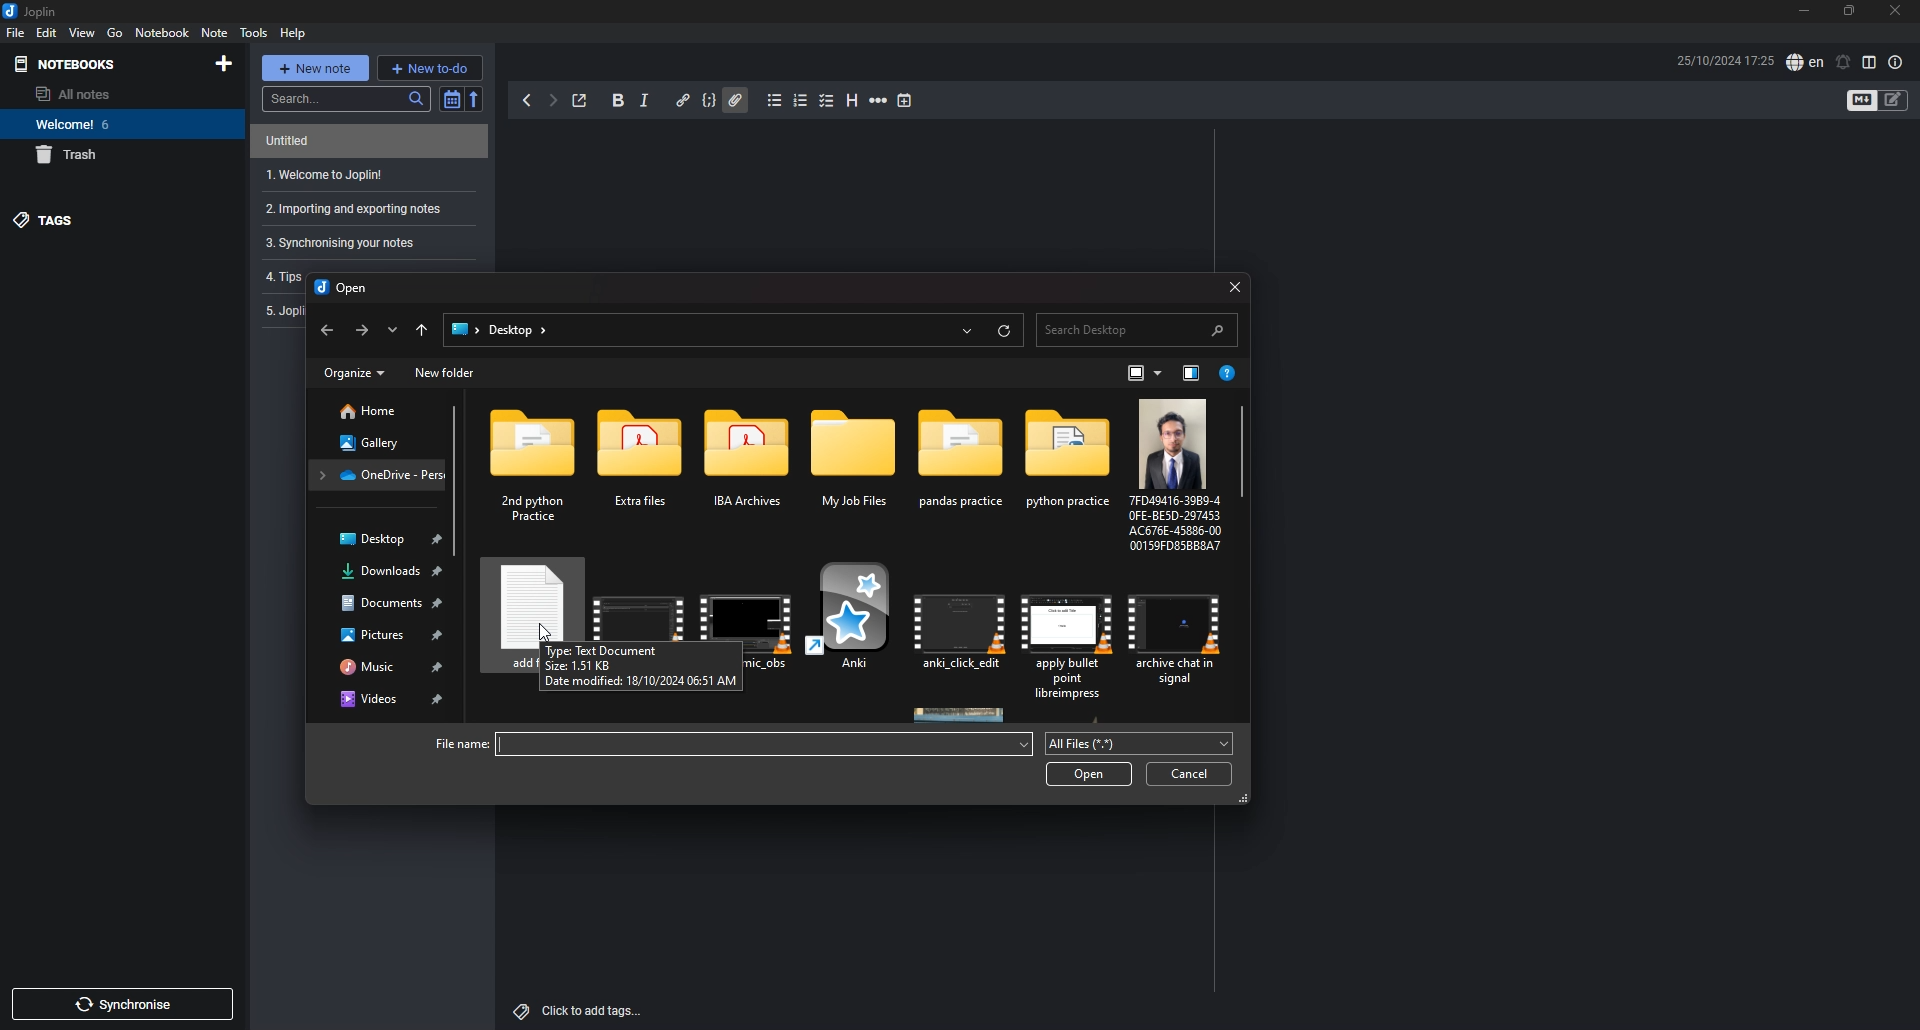  What do you see at coordinates (539, 467) in the screenshot?
I see `folder` at bounding box center [539, 467].